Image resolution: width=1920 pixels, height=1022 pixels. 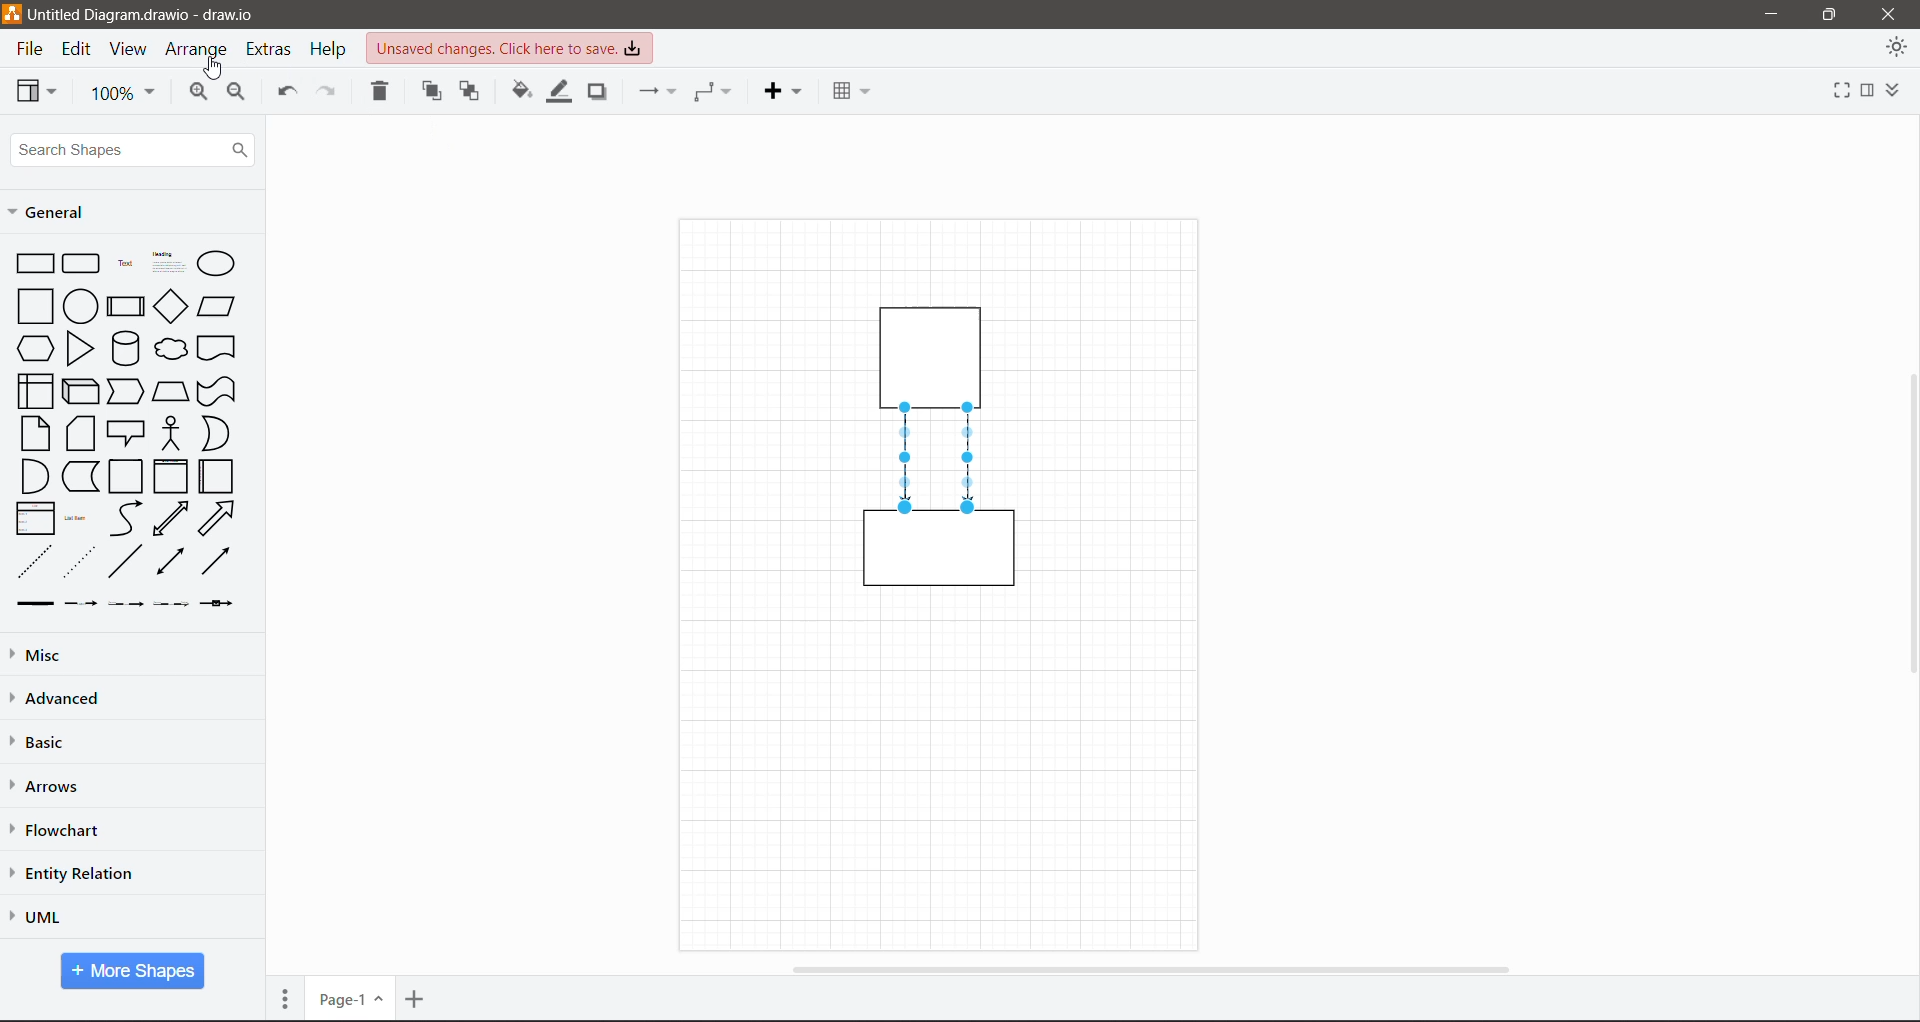 I want to click on close, so click(x=1888, y=13).